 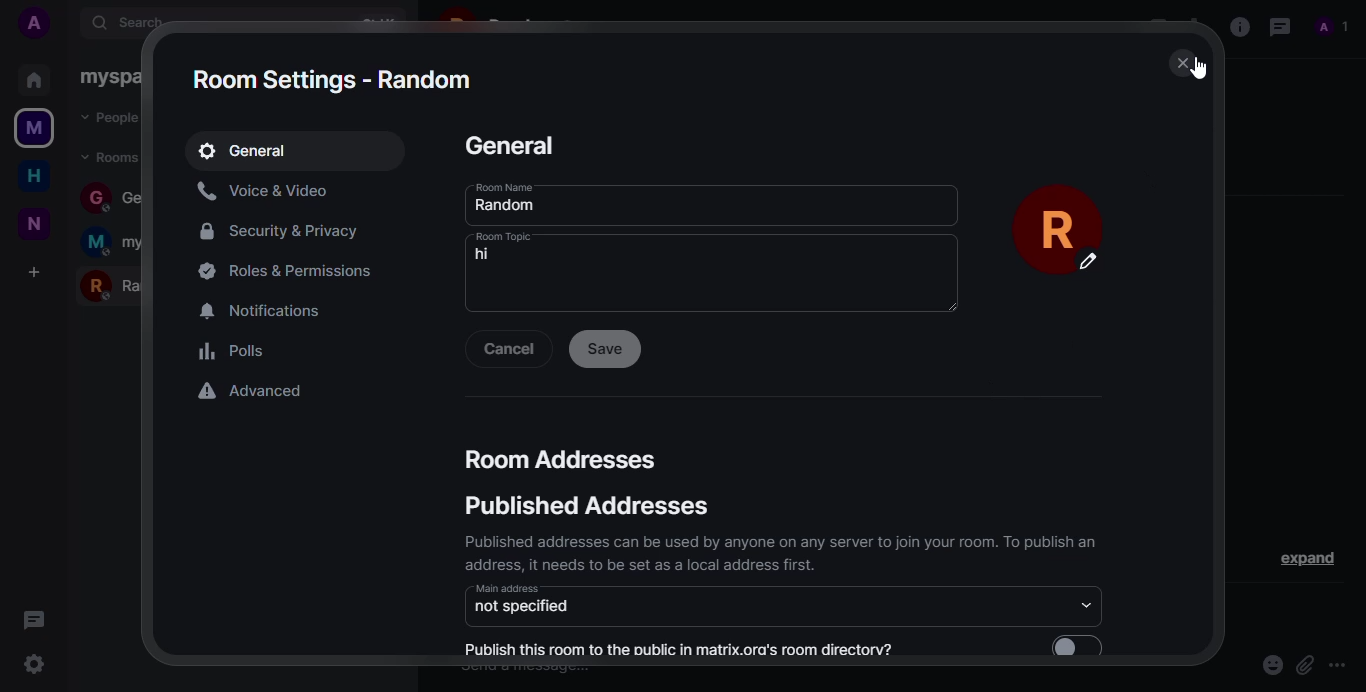 What do you see at coordinates (294, 270) in the screenshot?
I see `permissions` at bounding box center [294, 270].